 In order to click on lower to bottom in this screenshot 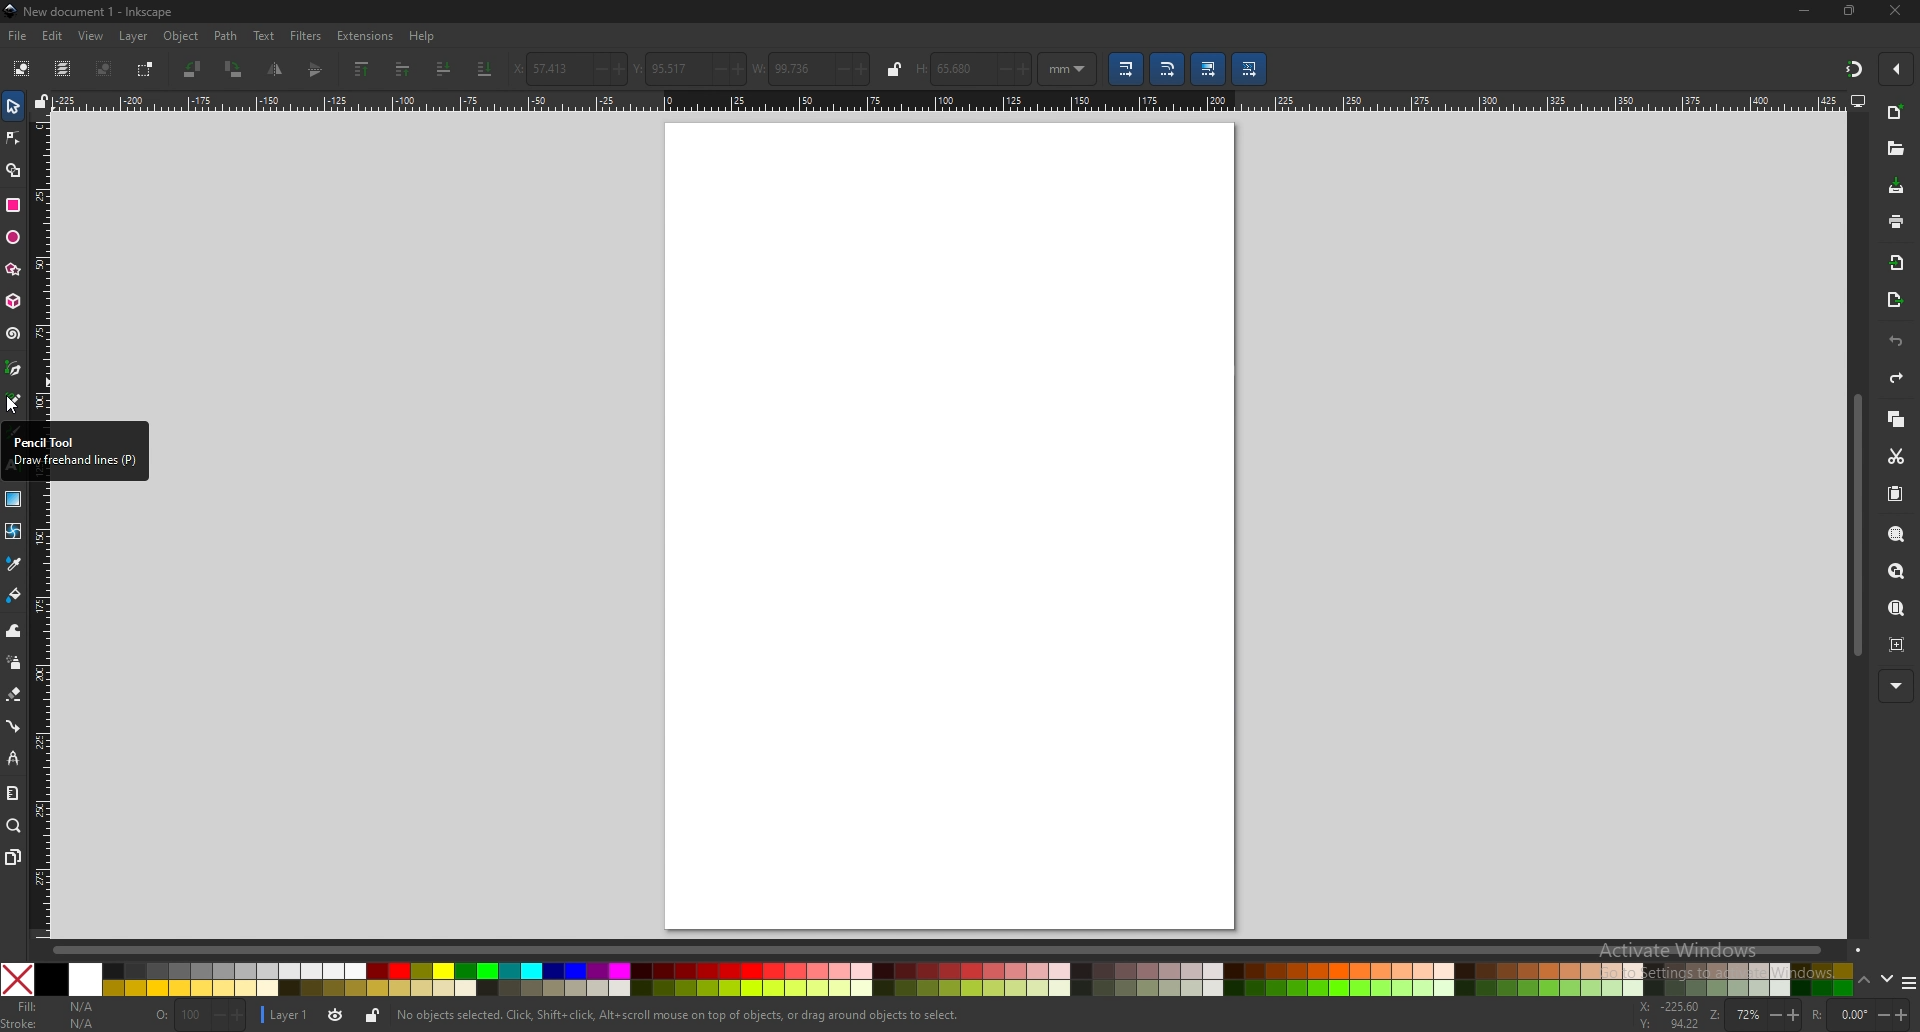, I will do `click(486, 68)`.